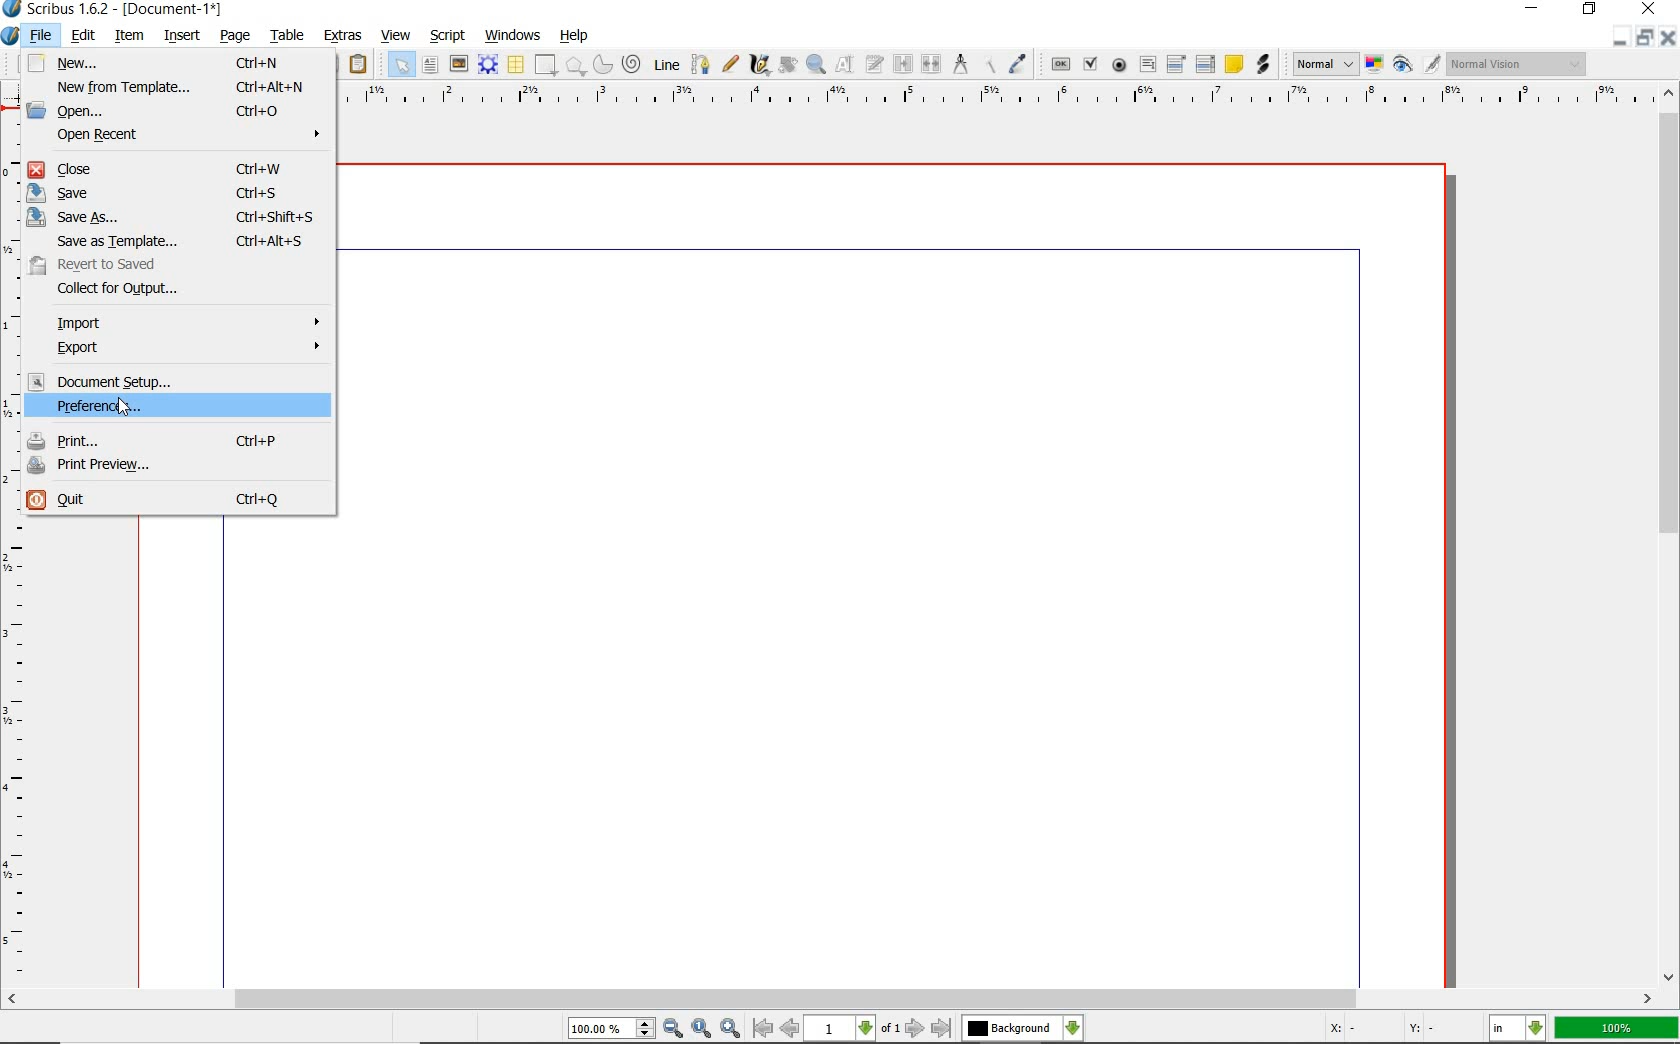 Image resolution: width=1680 pixels, height=1044 pixels. Describe the element at coordinates (900, 66) in the screenshot. I see `link text frames` at that location.